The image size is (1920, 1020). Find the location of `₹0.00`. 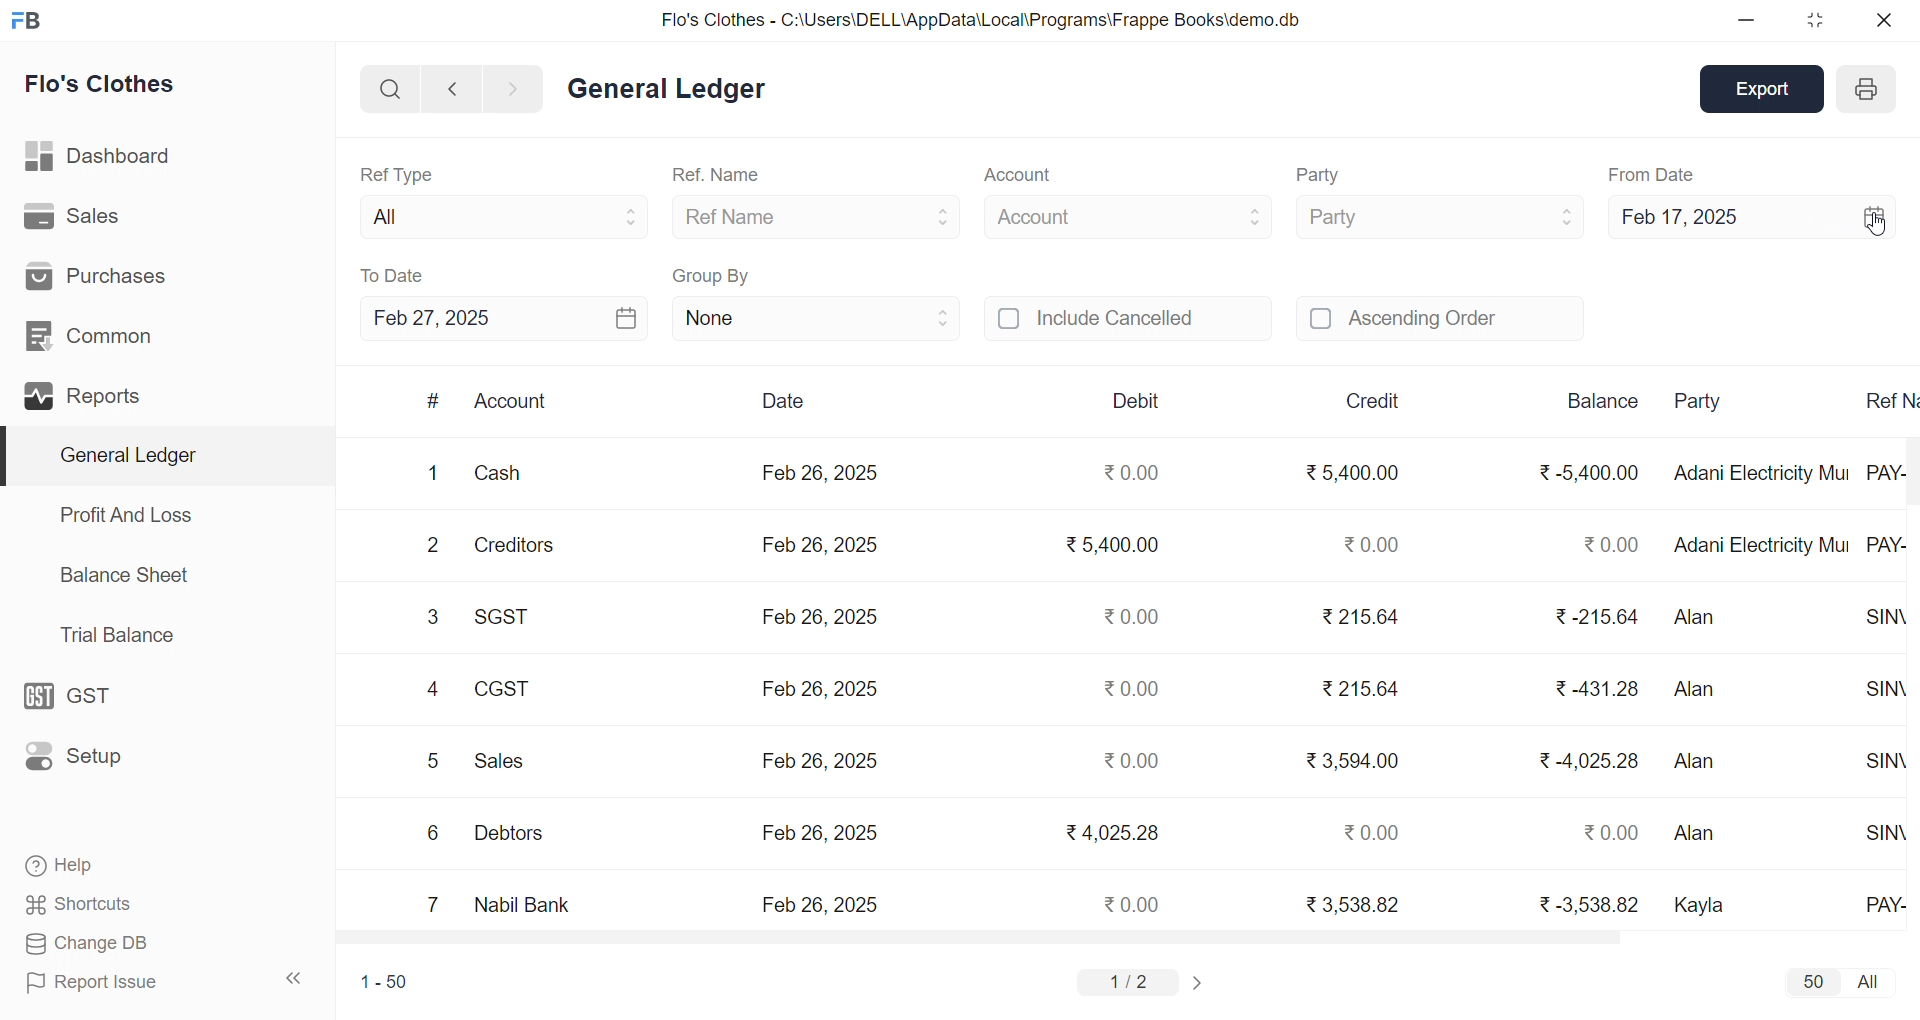

₹0.00 is located at coordinates (1369, 543).